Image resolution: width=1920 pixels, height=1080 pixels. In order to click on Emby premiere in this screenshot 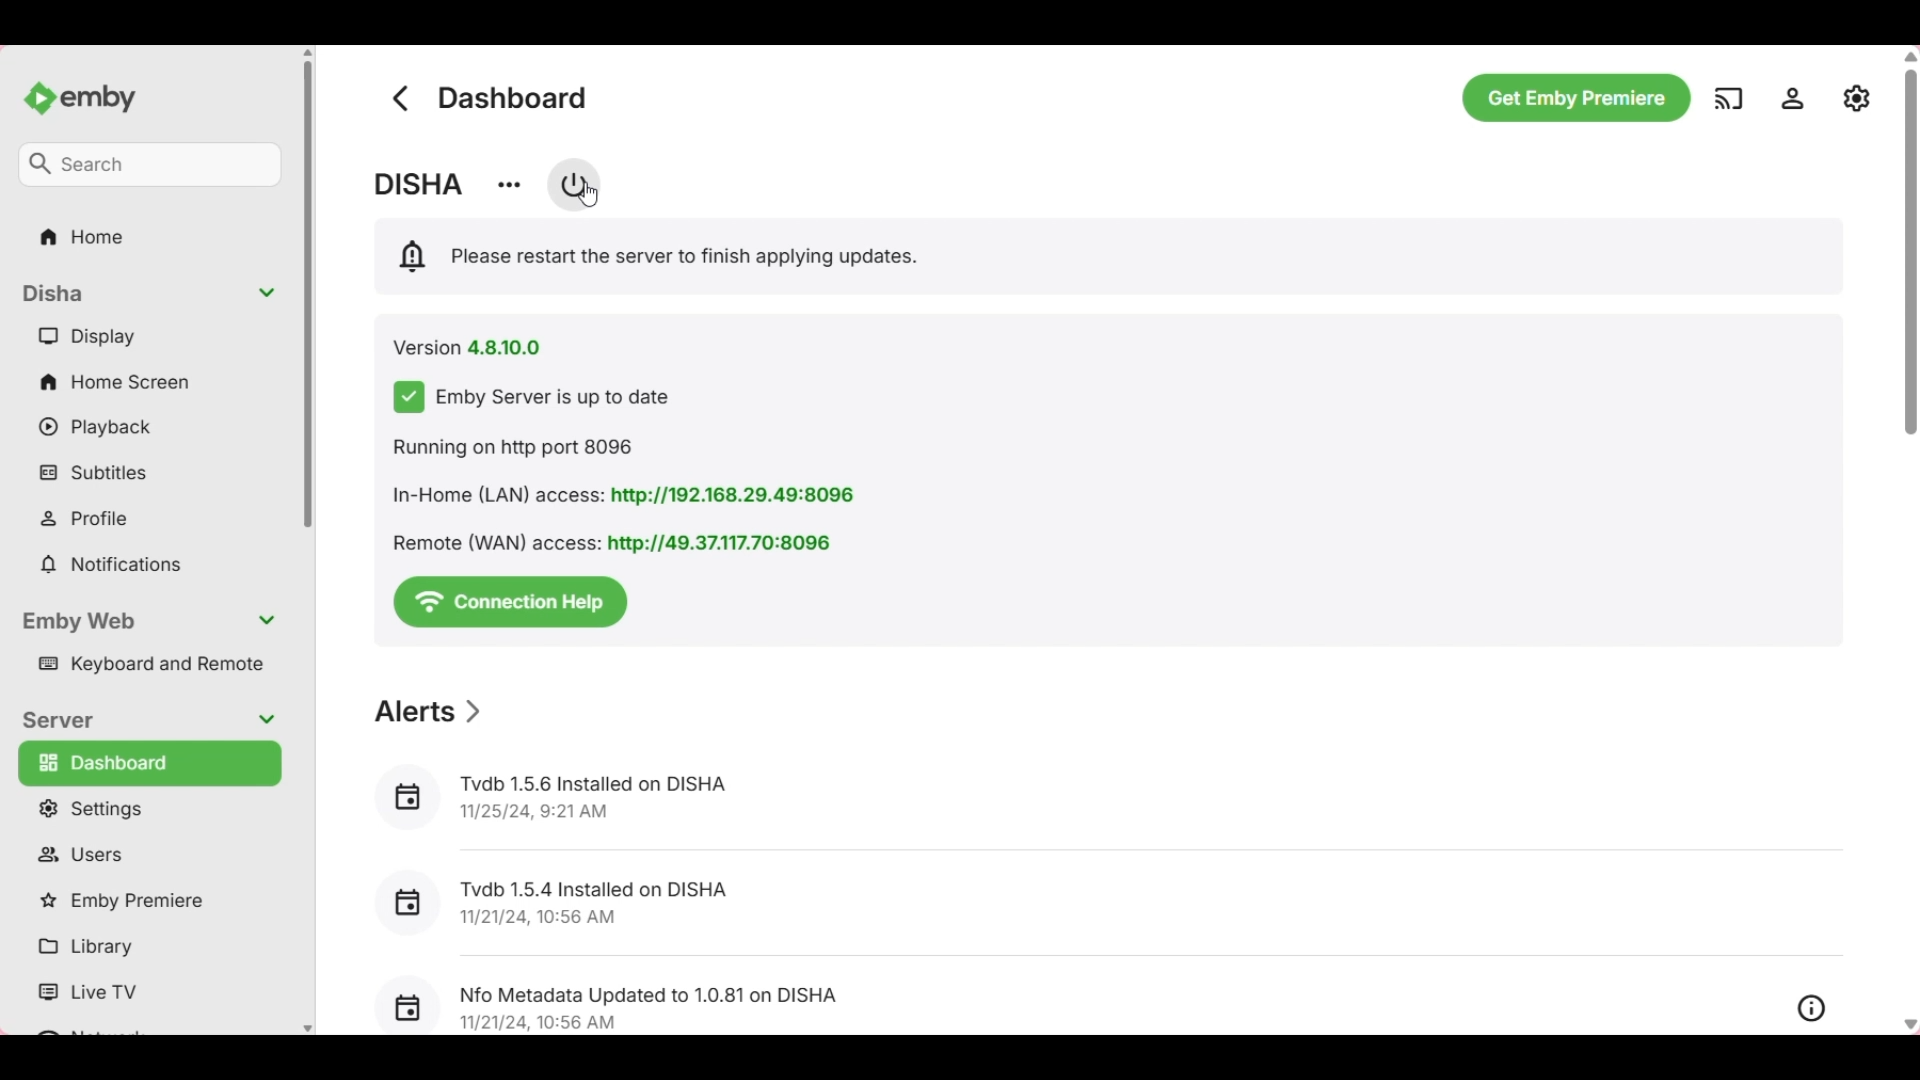, I will do `click(147, 902)`.